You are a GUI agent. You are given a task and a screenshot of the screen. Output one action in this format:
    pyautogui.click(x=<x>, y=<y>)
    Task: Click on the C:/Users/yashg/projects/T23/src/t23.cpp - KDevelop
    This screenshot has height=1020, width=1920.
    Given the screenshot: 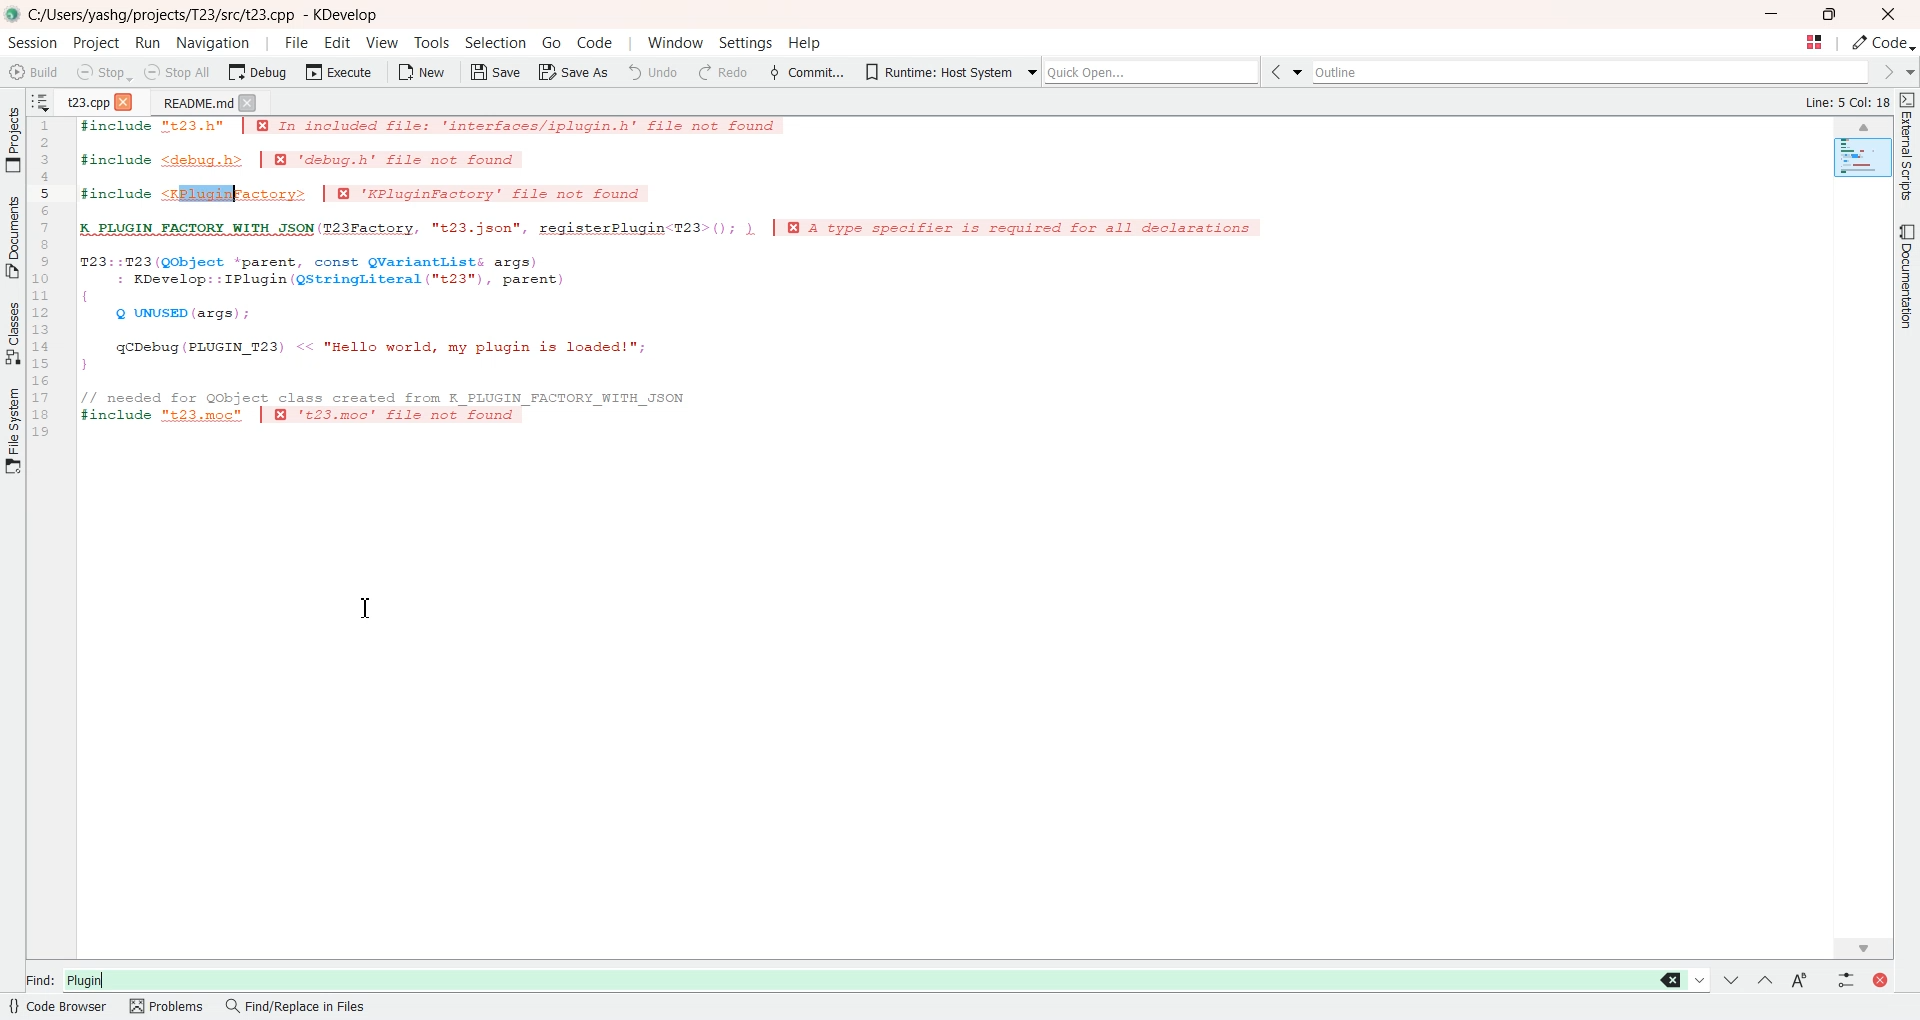 What is the action you would take?
    pyautogui.click(x=207, y=15)
    